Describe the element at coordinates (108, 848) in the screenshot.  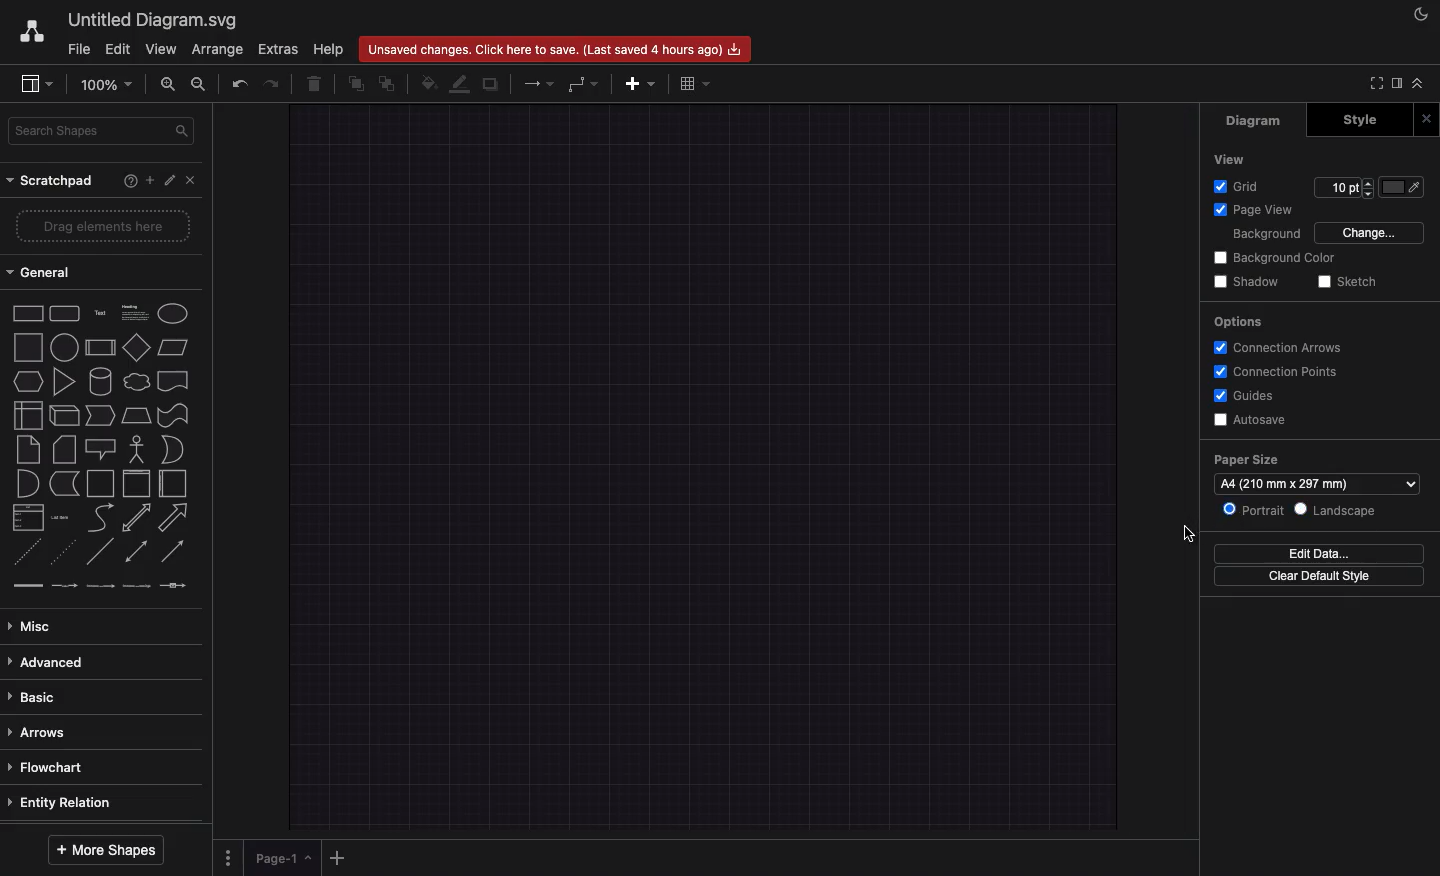
I see `More shapes` at that location.